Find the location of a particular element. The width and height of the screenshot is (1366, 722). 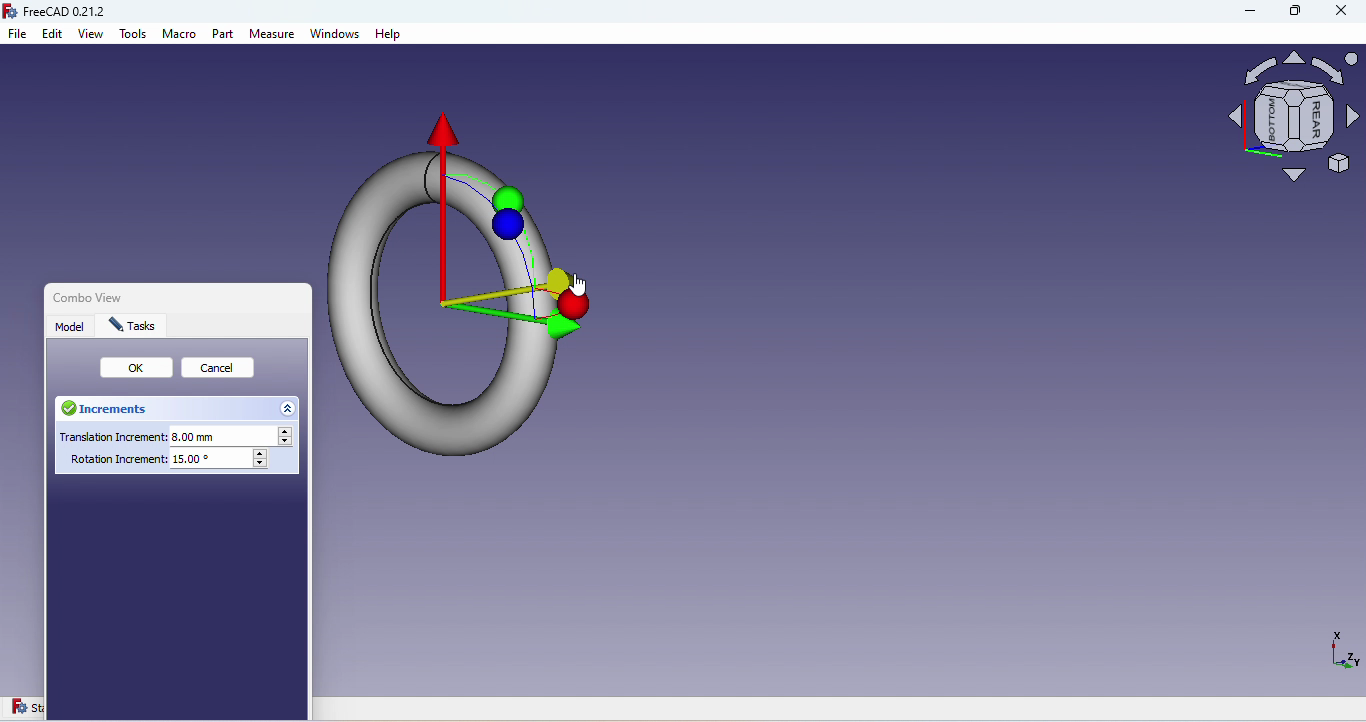

Move to X-axis is located at coordinates (443, 134).